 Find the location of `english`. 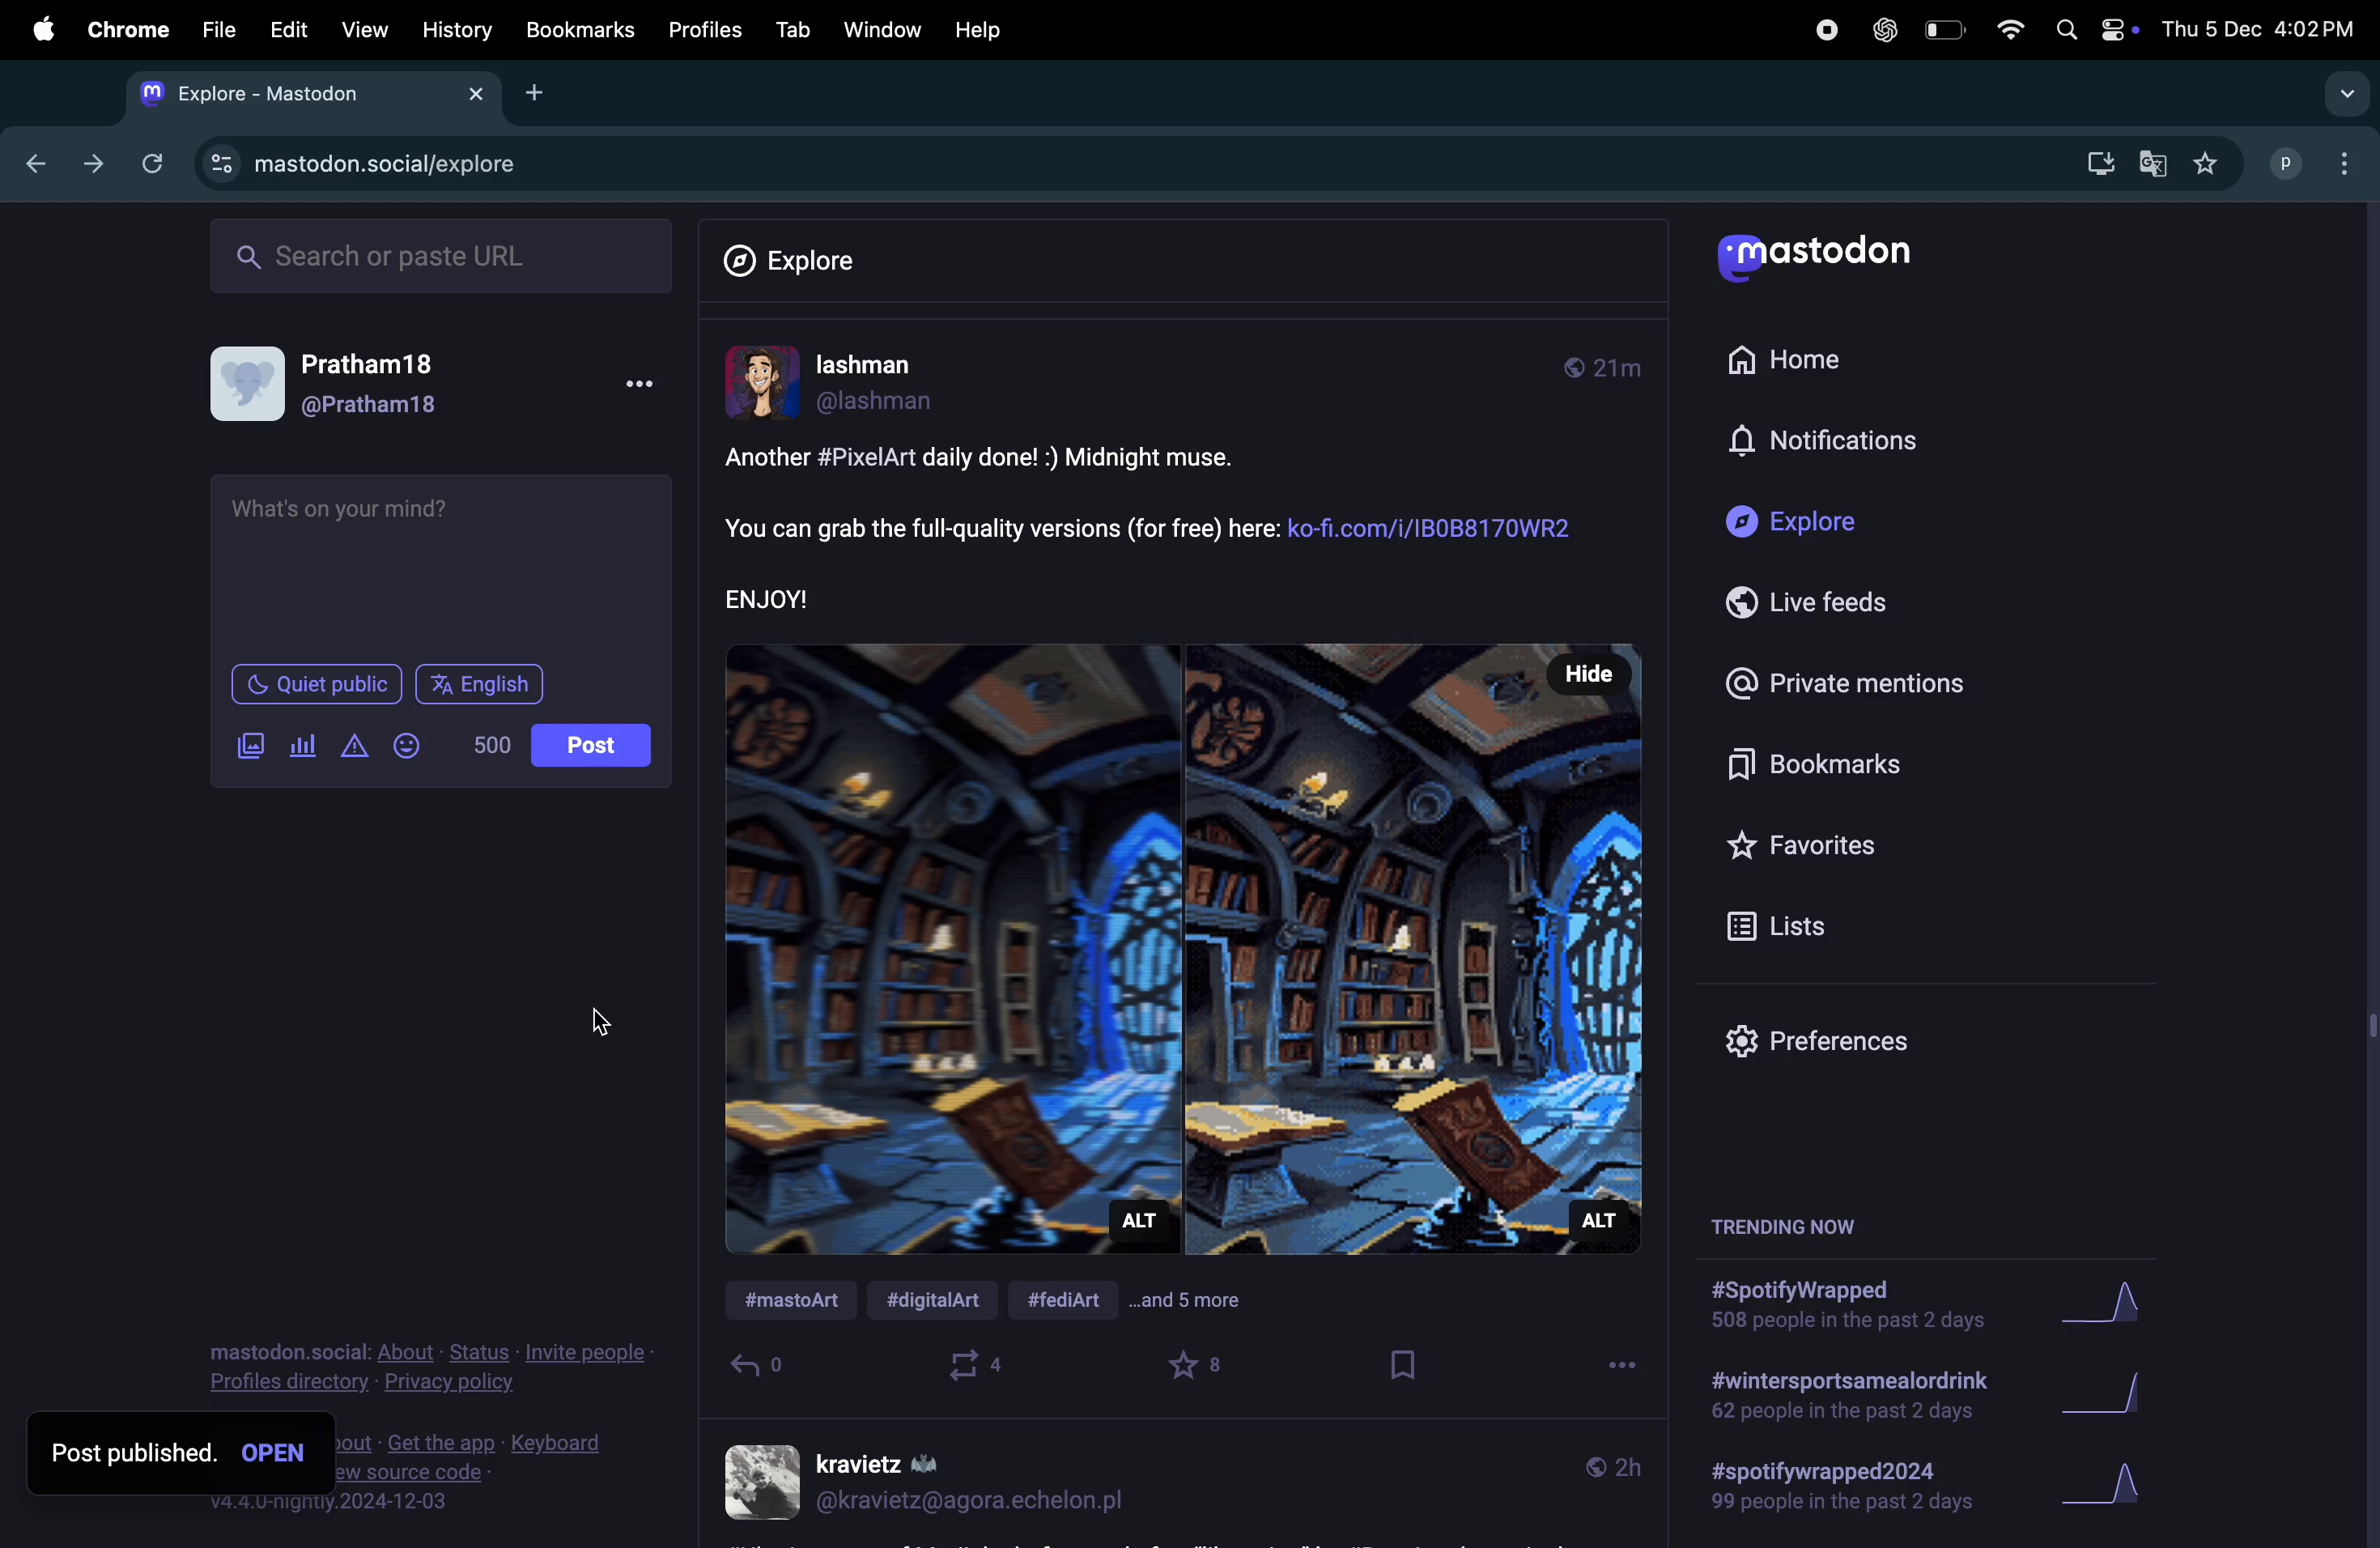

english is located at coordinates (485, 686).